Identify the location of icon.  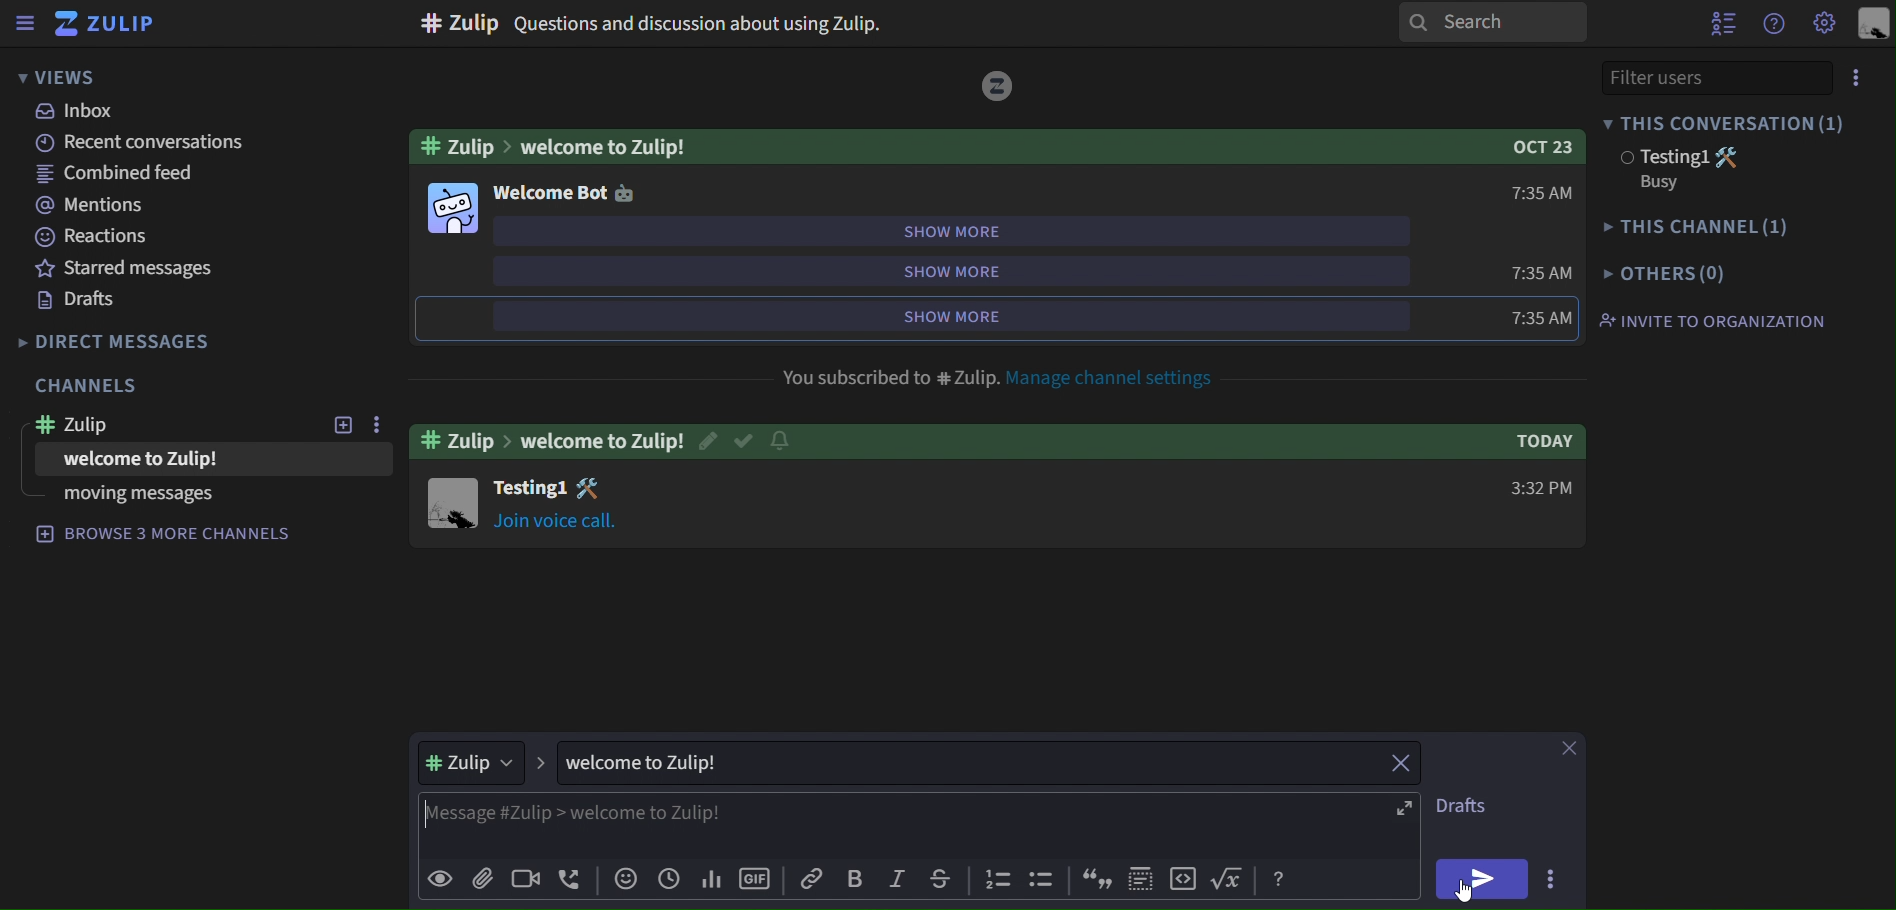
(1000, 879).